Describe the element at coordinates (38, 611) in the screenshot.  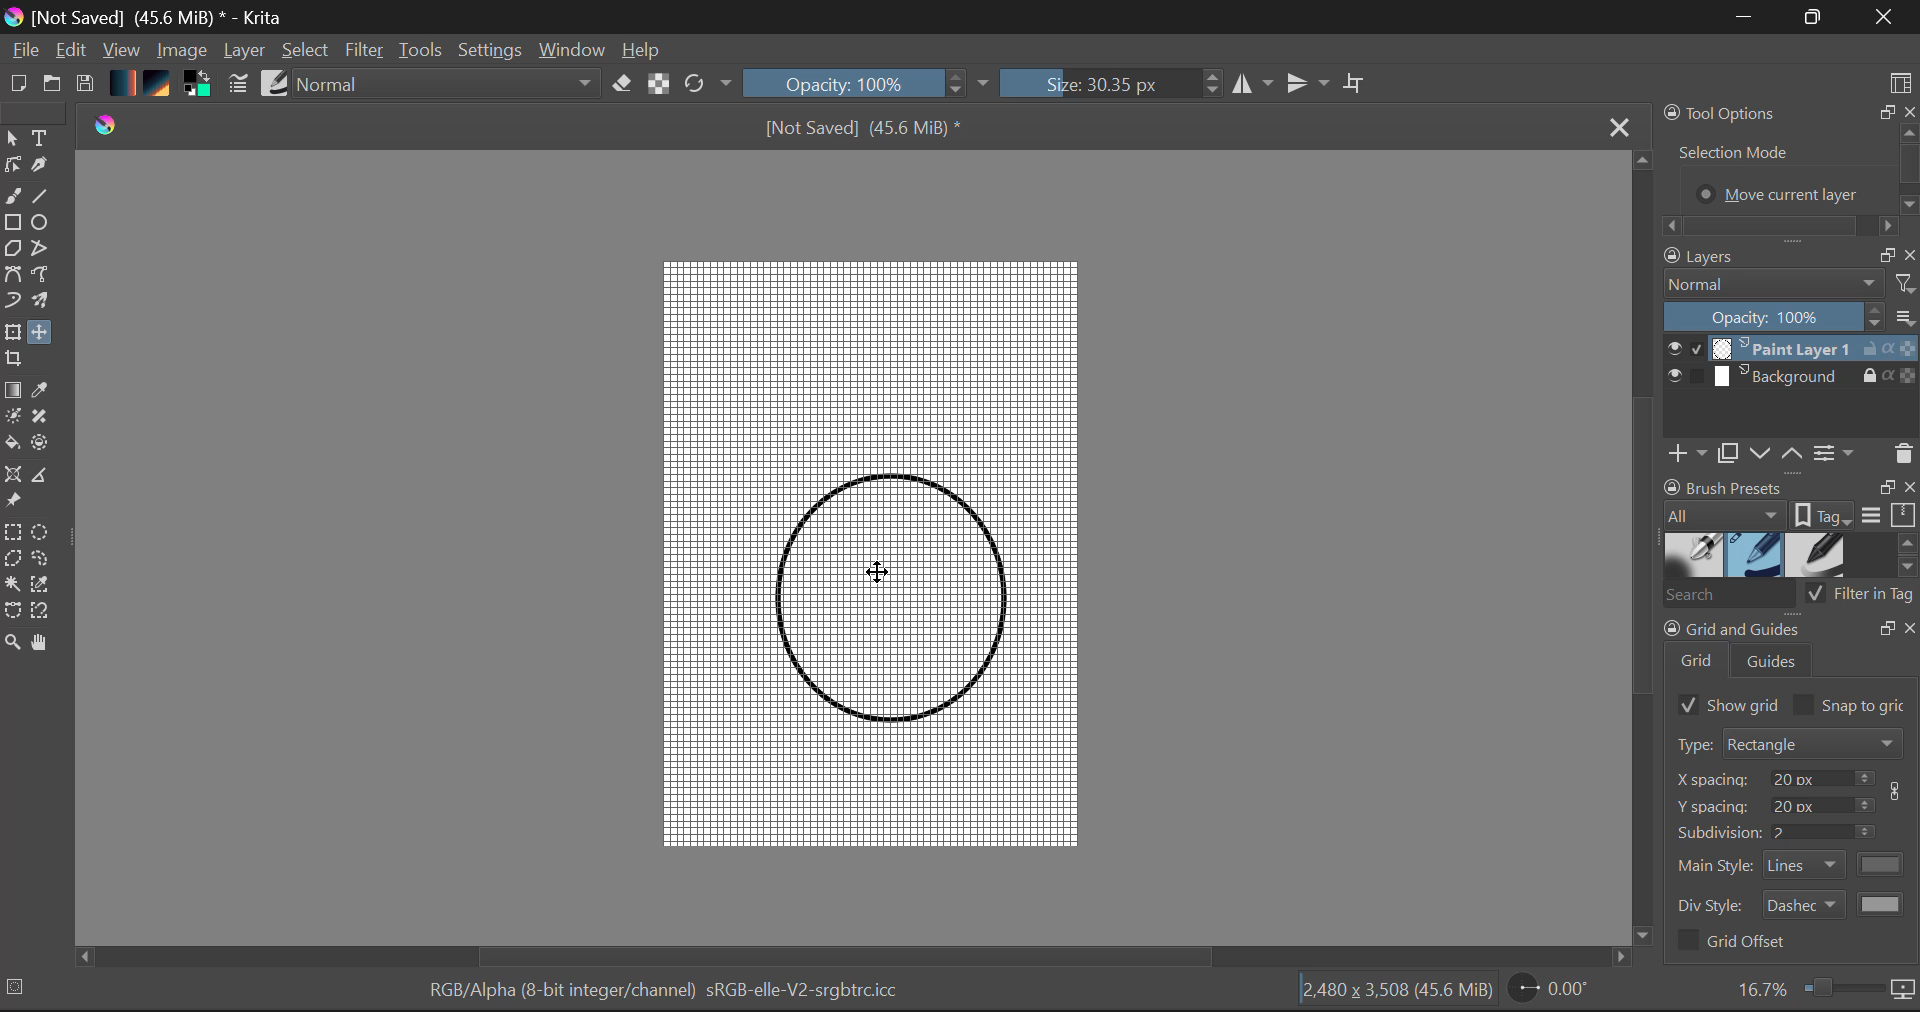
I see `Magnetic Selection` at that location.